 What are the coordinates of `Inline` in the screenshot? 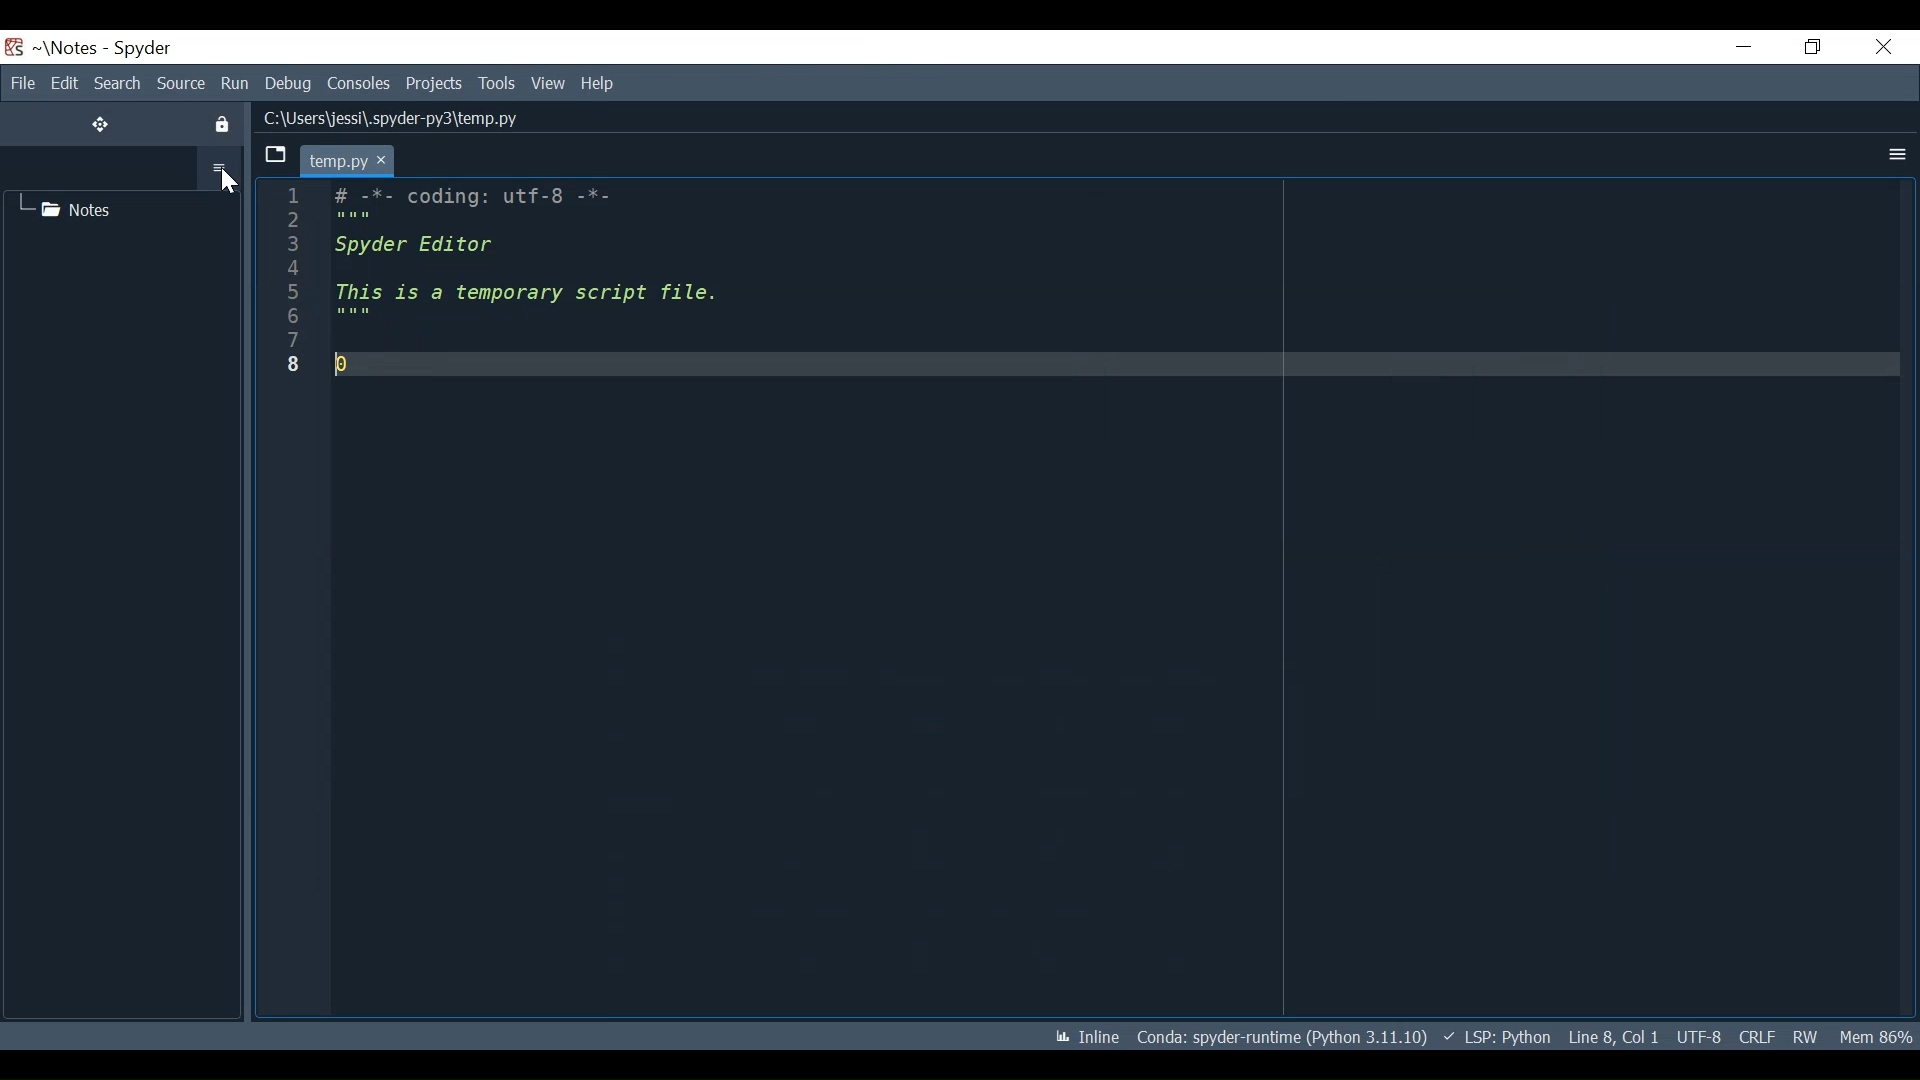 It's located at (1071, 1037).